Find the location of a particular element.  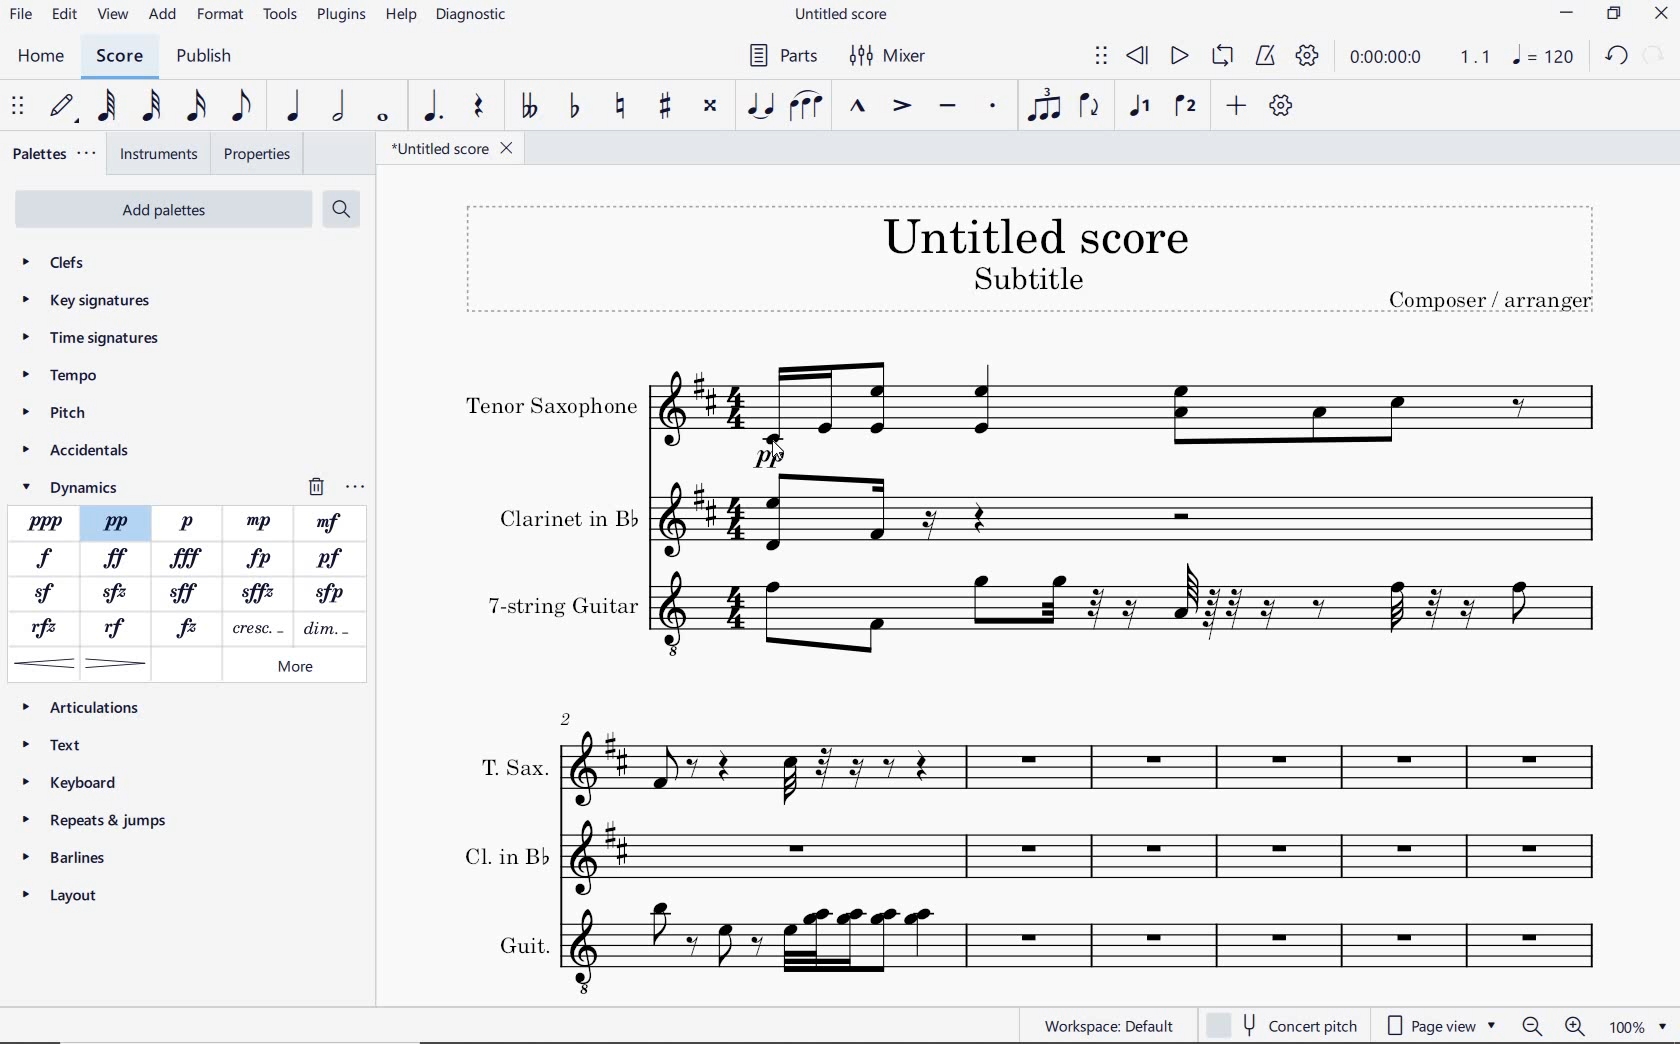

64TH NOTE is located at coordinates (109, 107).